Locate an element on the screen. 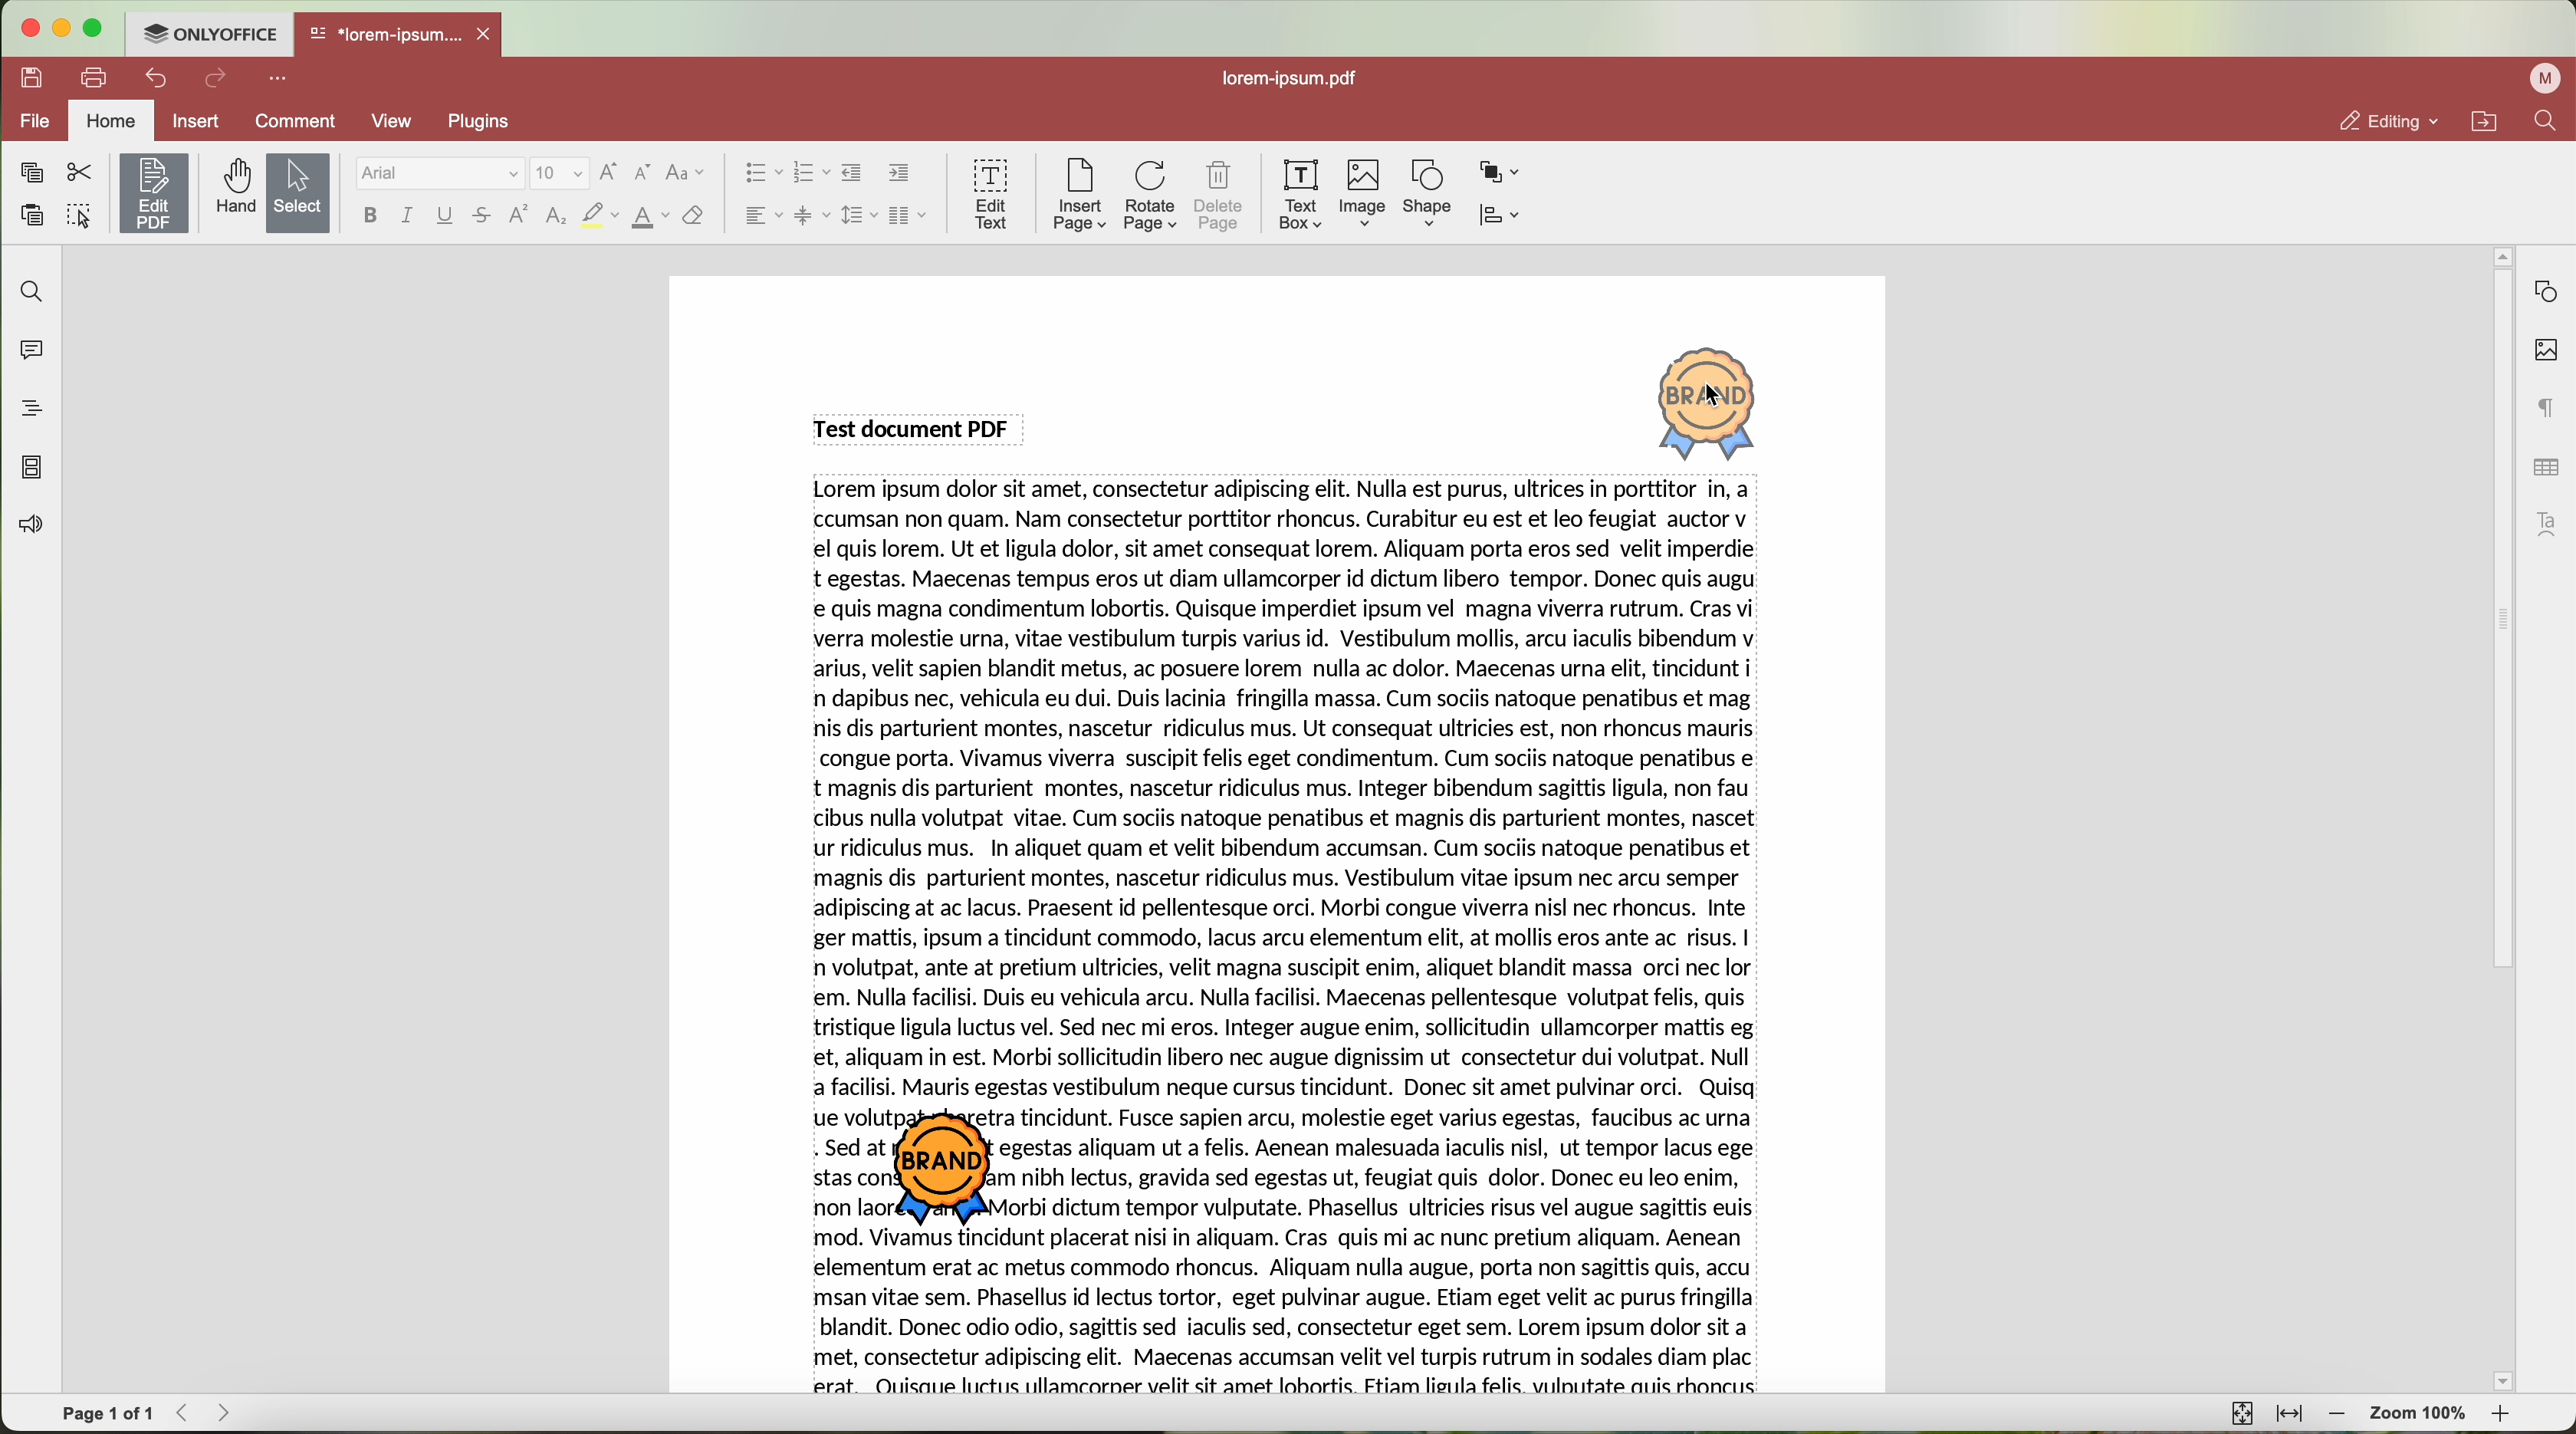 The width and height of the screenshot is (2576, 1434). save is located at coordinates (27, 76).